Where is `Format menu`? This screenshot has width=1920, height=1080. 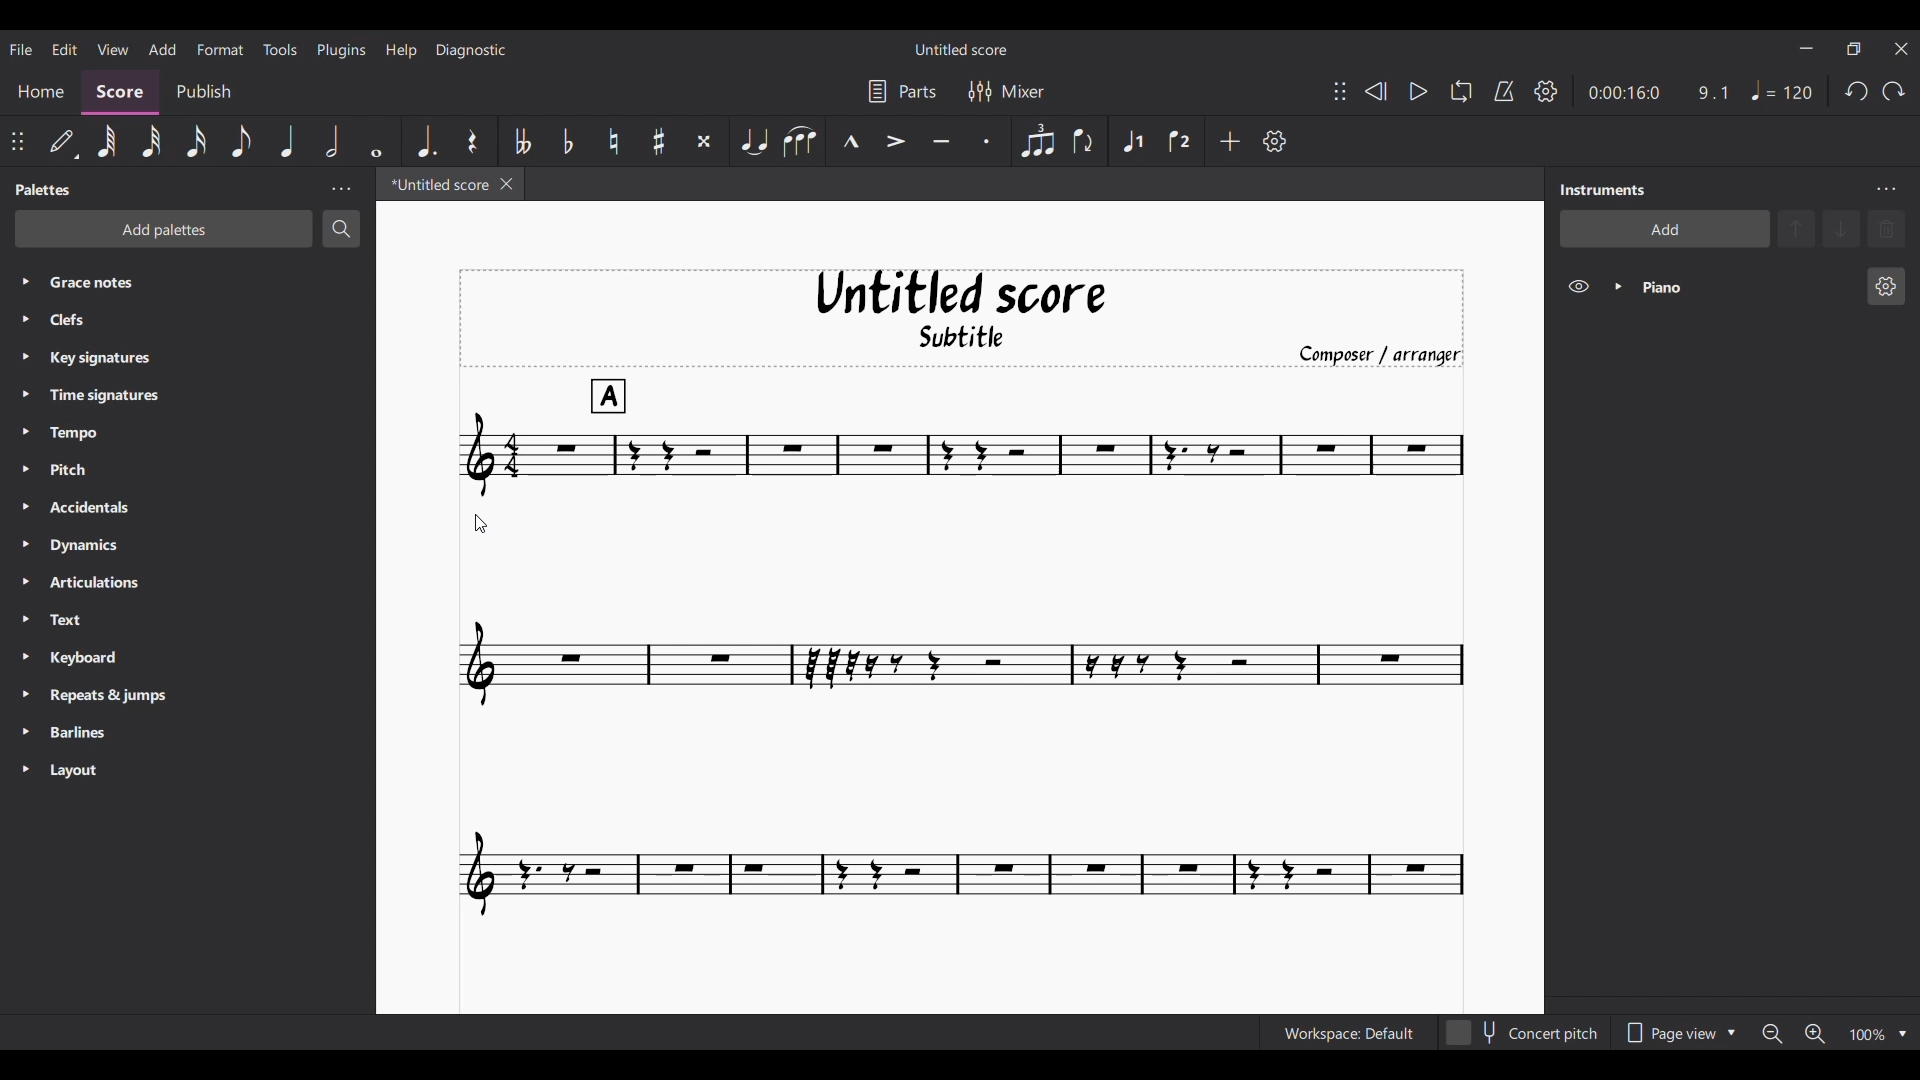
Format menu is located at coordinates (220, 48).